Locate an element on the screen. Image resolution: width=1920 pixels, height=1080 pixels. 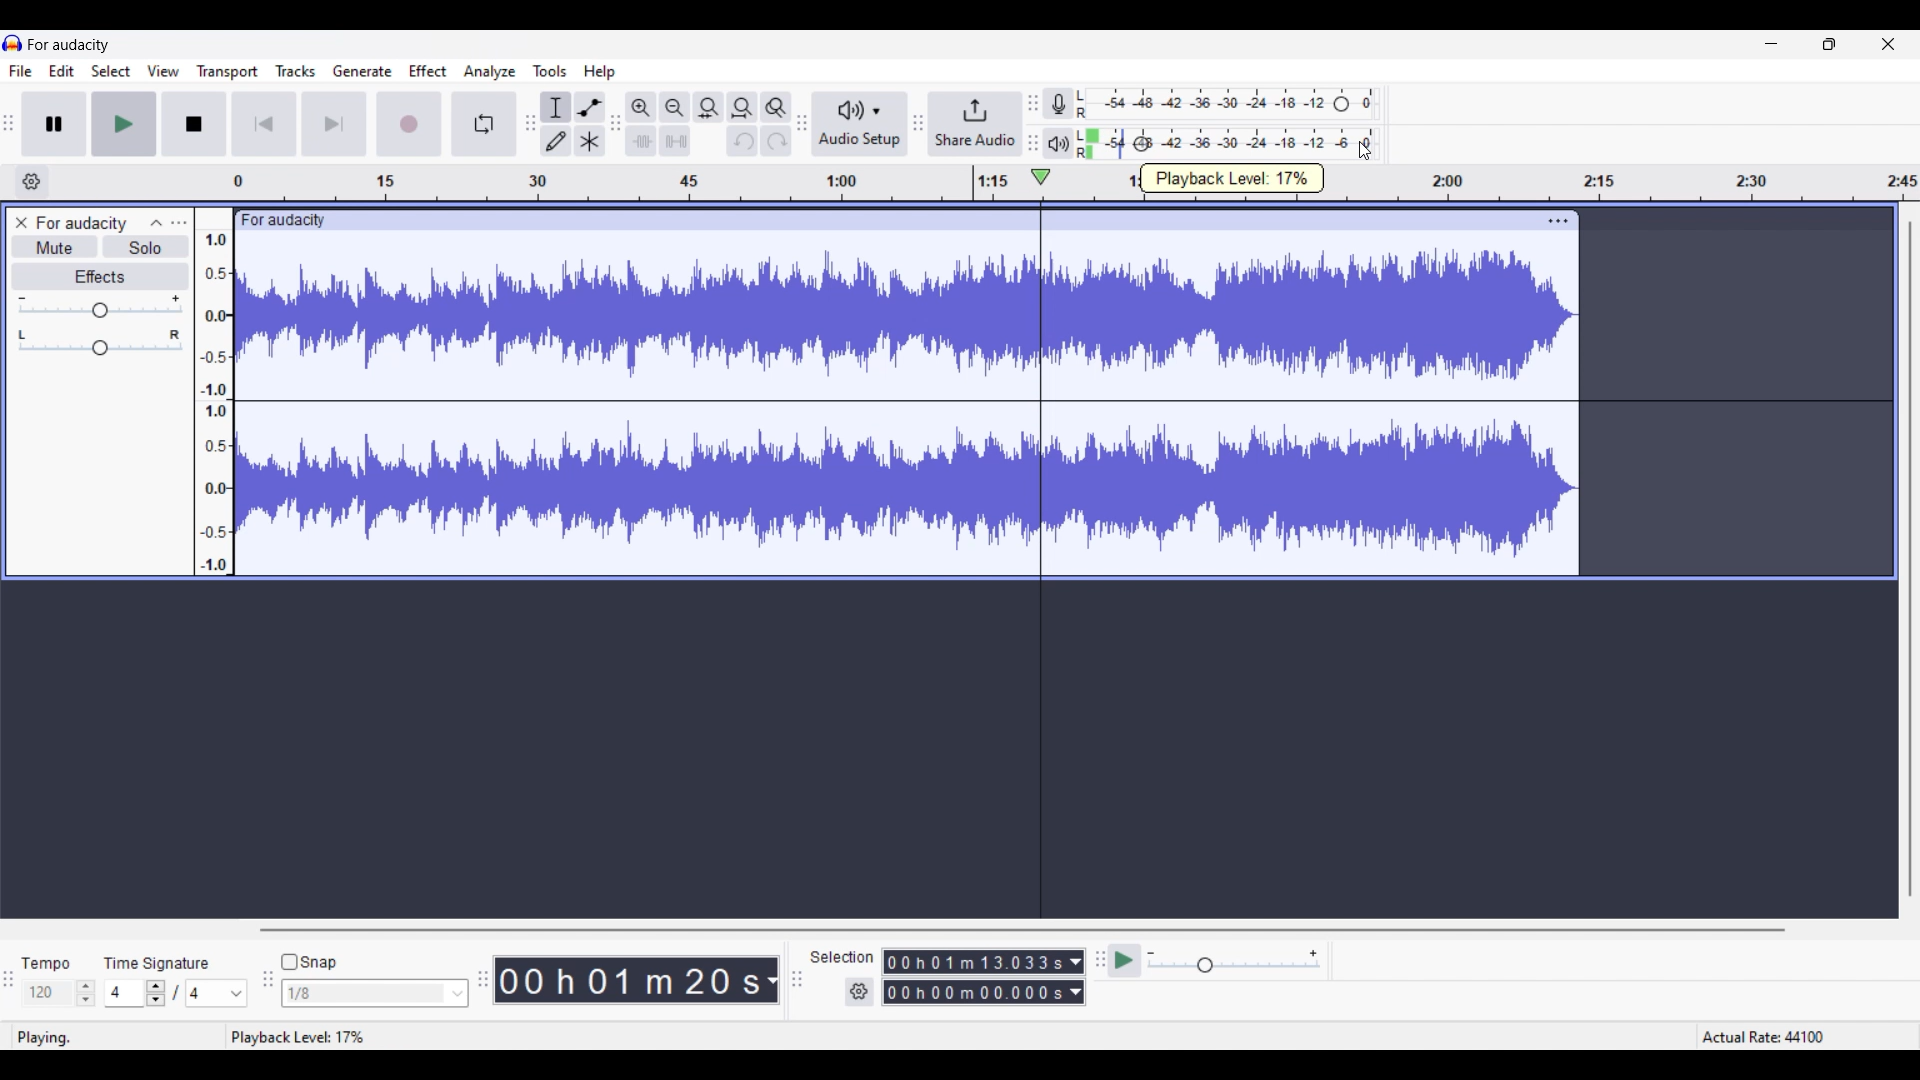
Recording level is located at coordinates (1227, 104).